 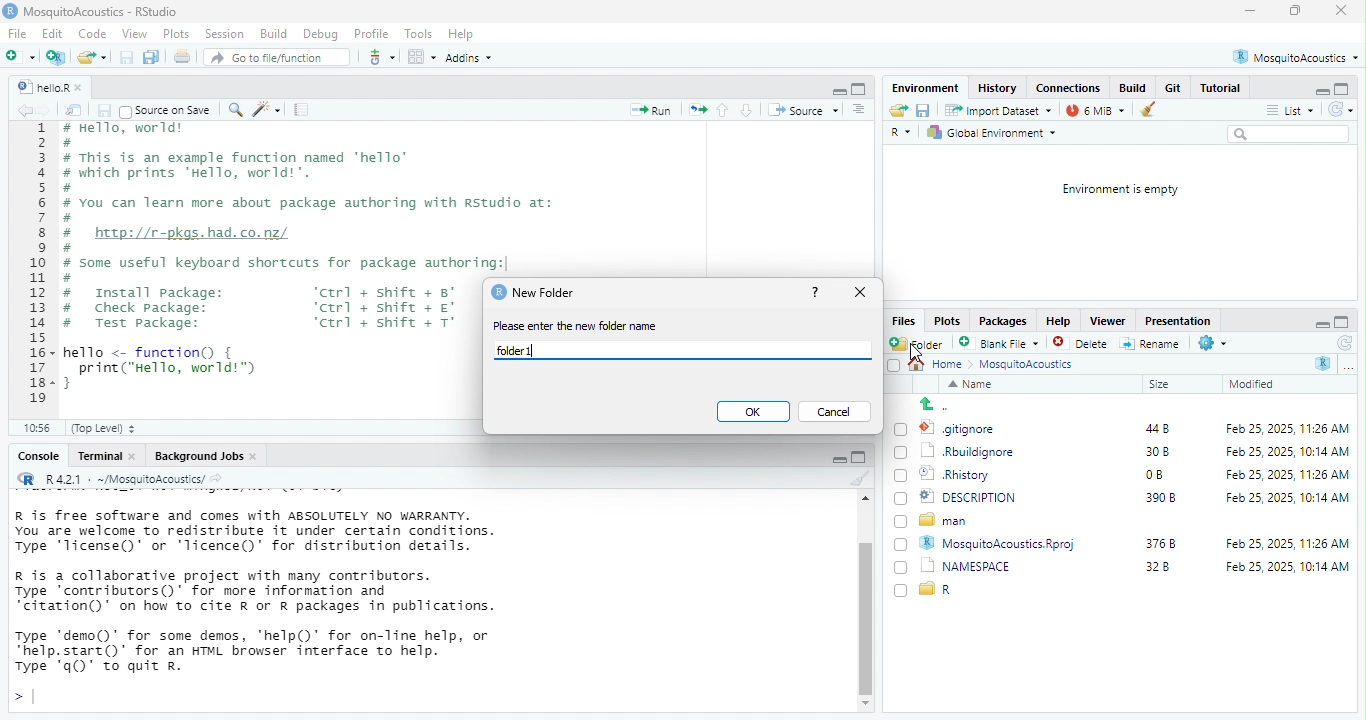 What do you see at coordinates (30, 696) in the screenshot?
I see `typing cursor` at bounding box center [30, 696].